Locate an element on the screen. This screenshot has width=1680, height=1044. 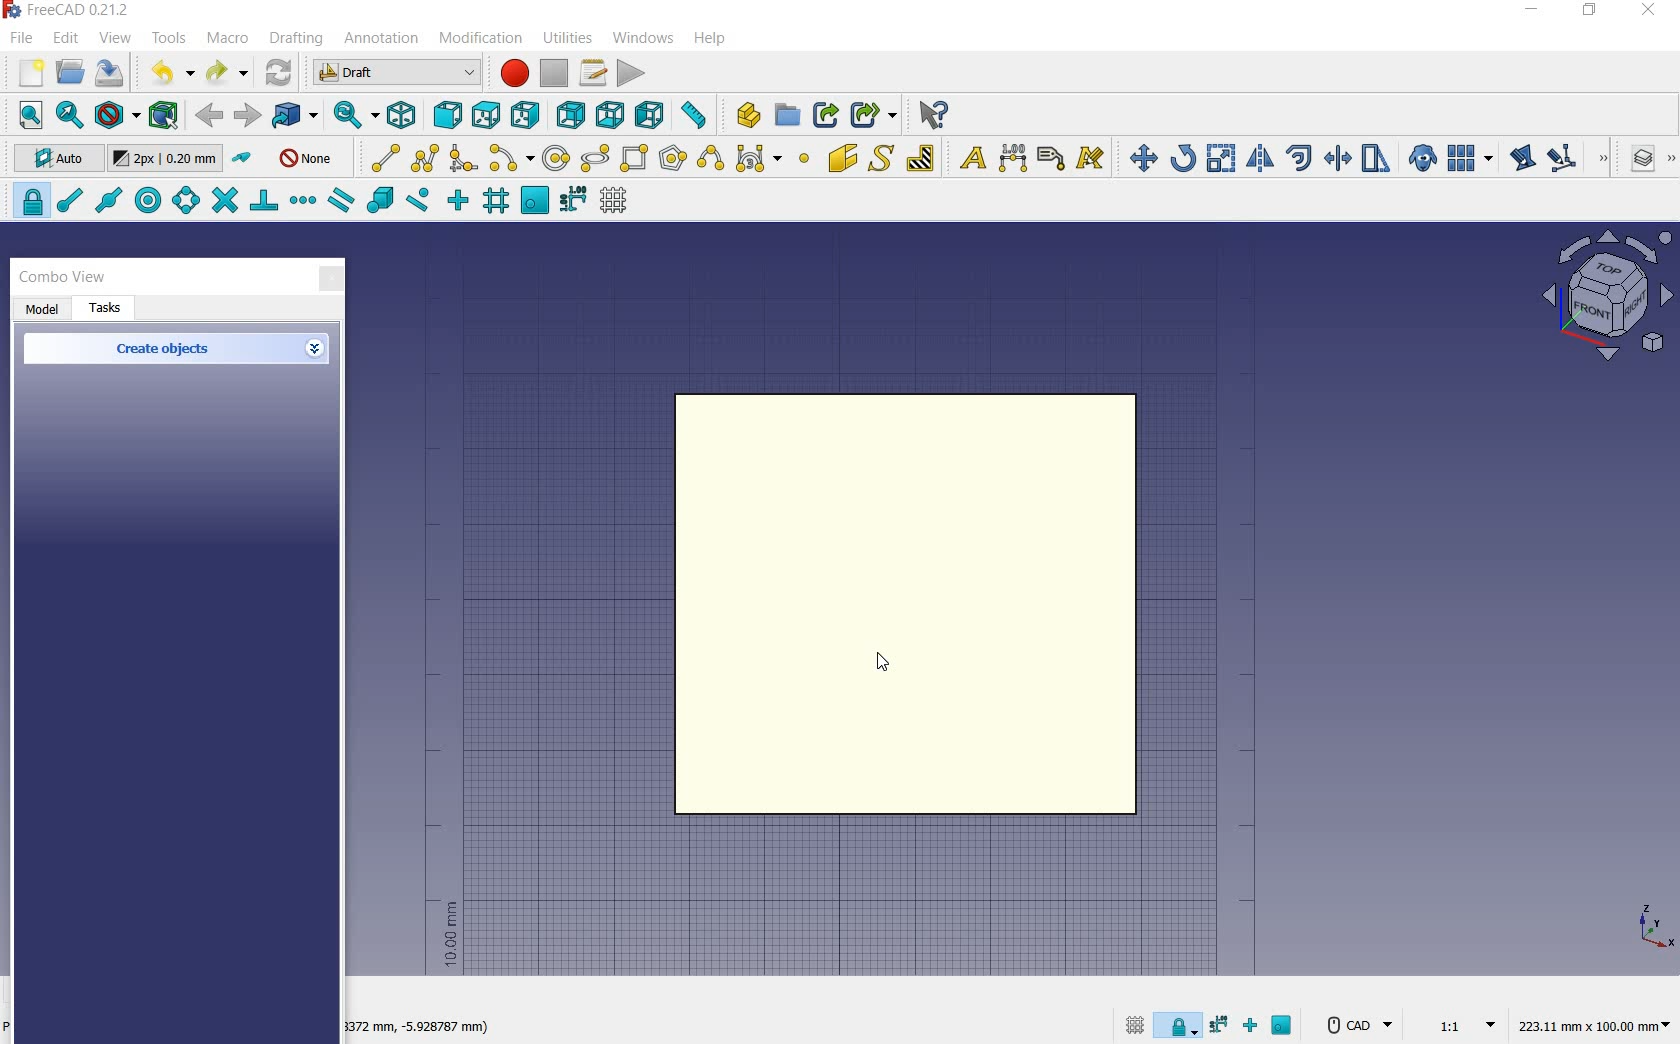
toggle construction mode is located at coordinates (244, 159).